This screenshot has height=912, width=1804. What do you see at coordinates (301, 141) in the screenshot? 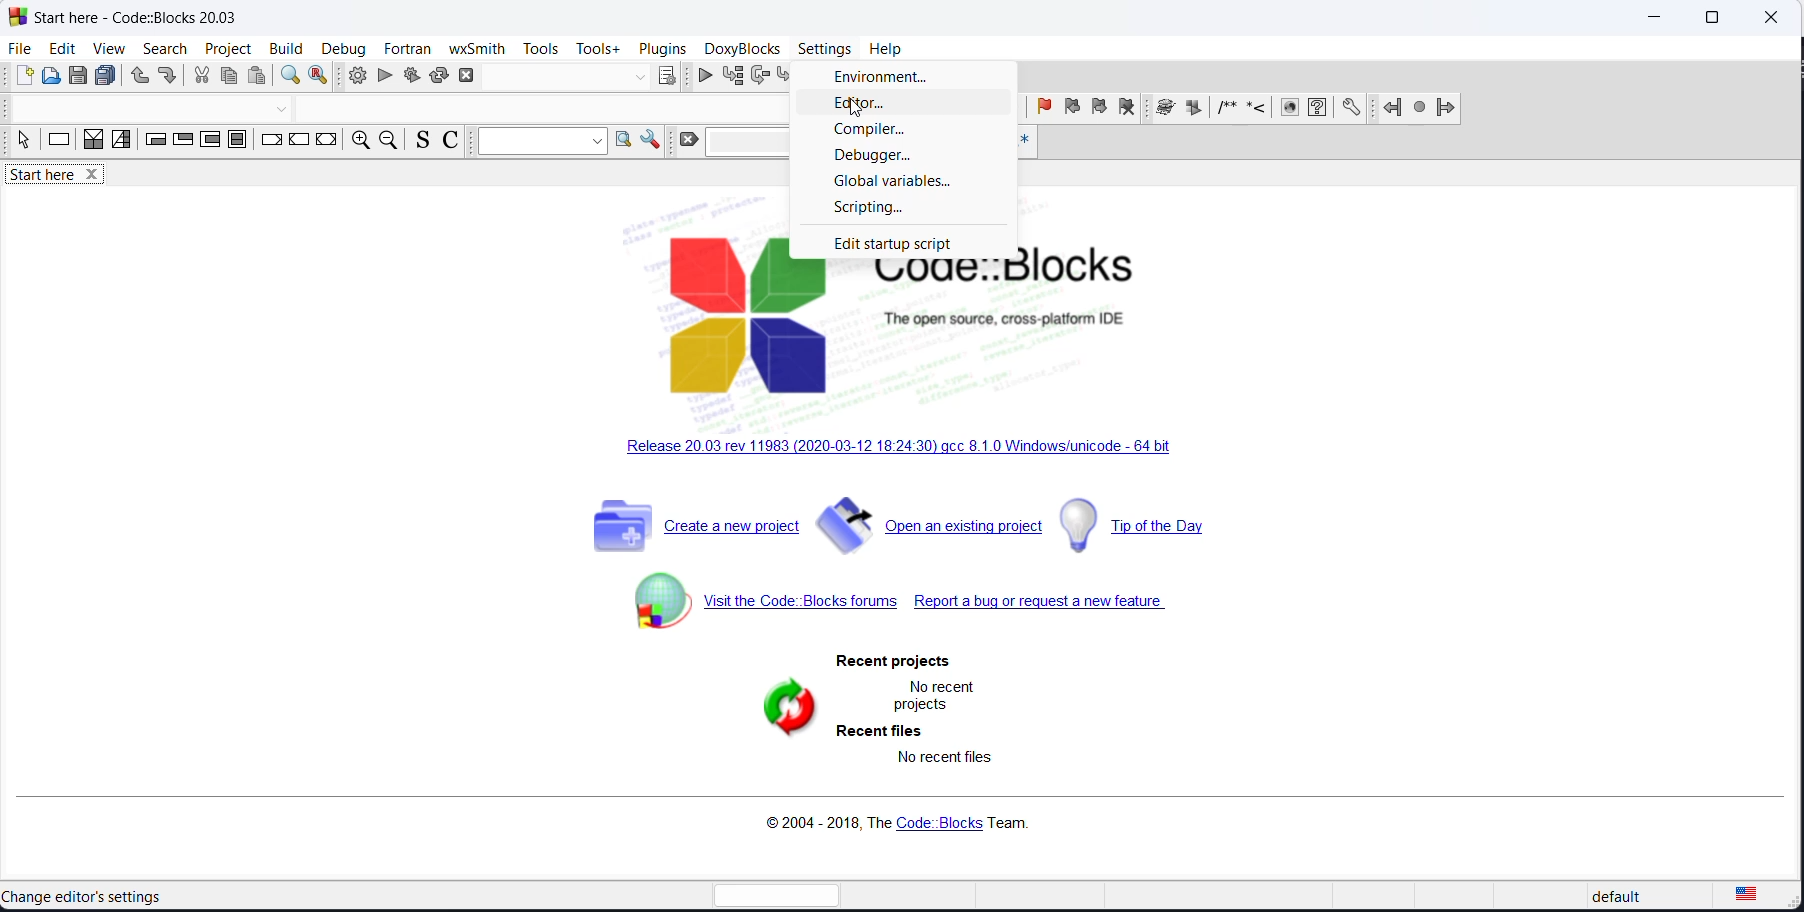
I see `continue instruction` at bounding box center [301, 141].